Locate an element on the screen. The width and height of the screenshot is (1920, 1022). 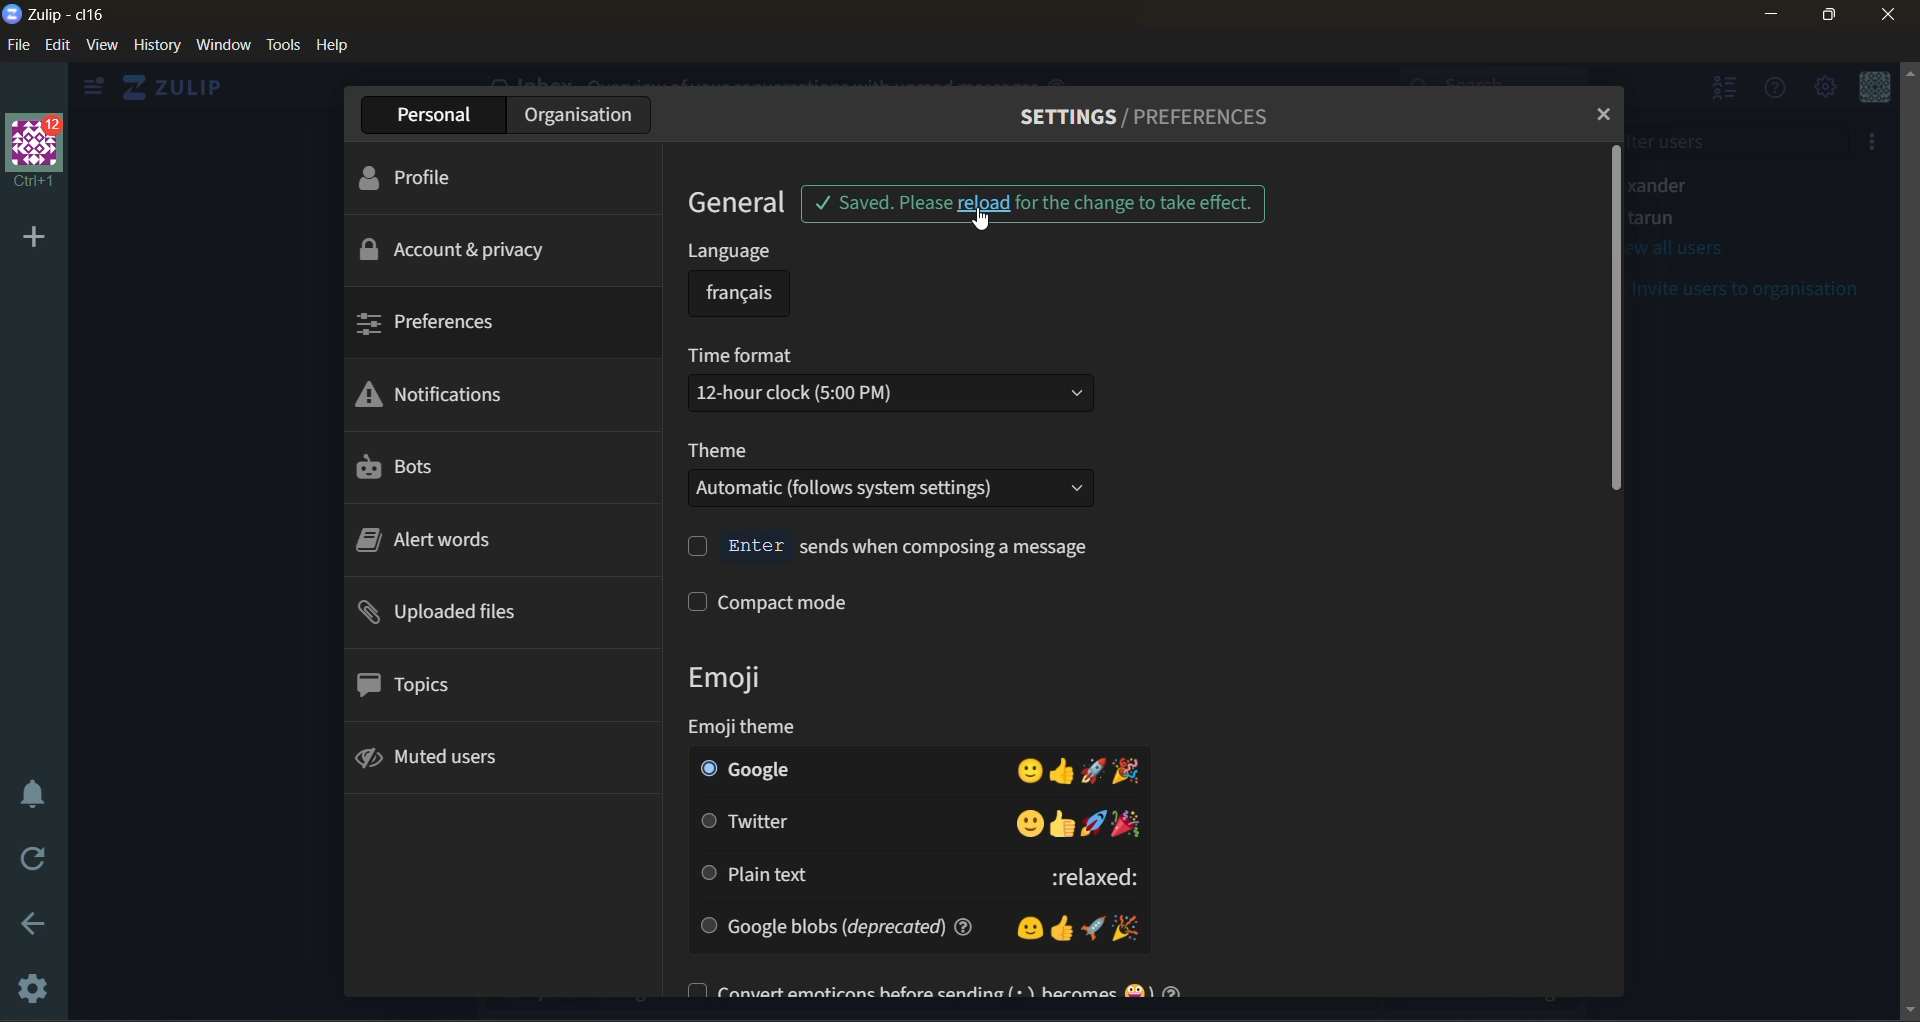
compact mode is located at coordinates (832, 603).